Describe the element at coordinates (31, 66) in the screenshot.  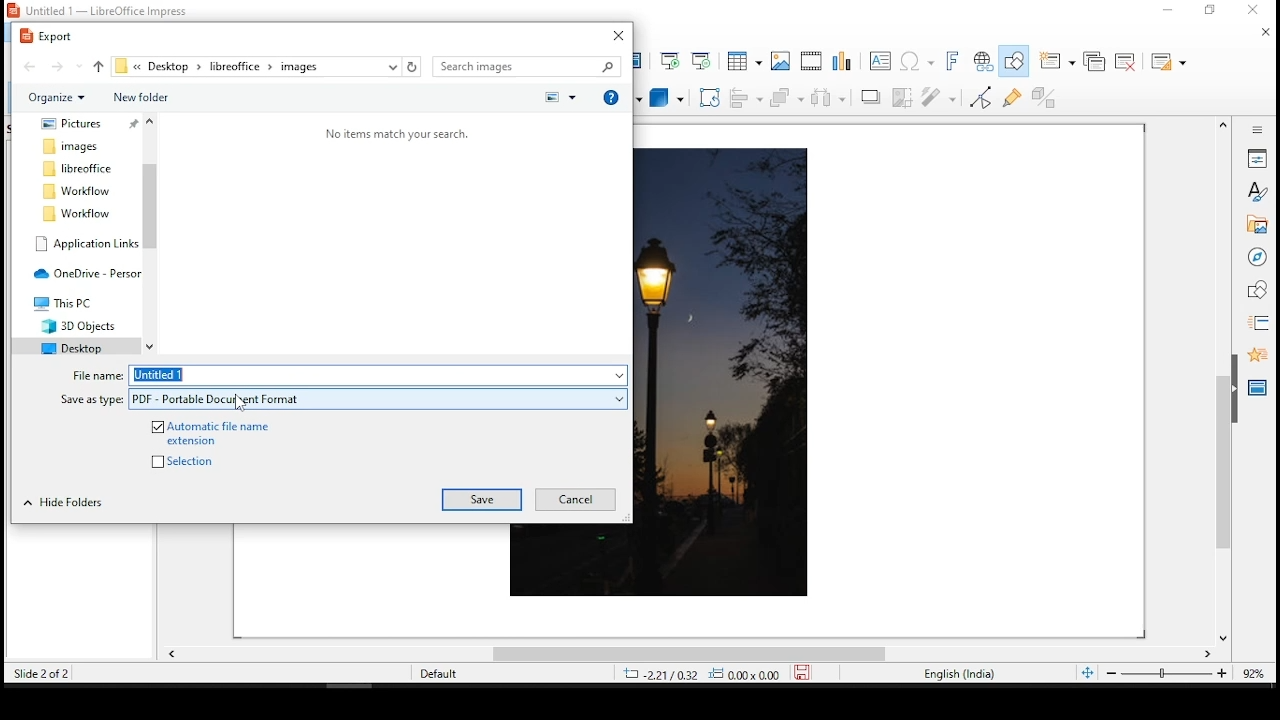
I see `back` at that location.